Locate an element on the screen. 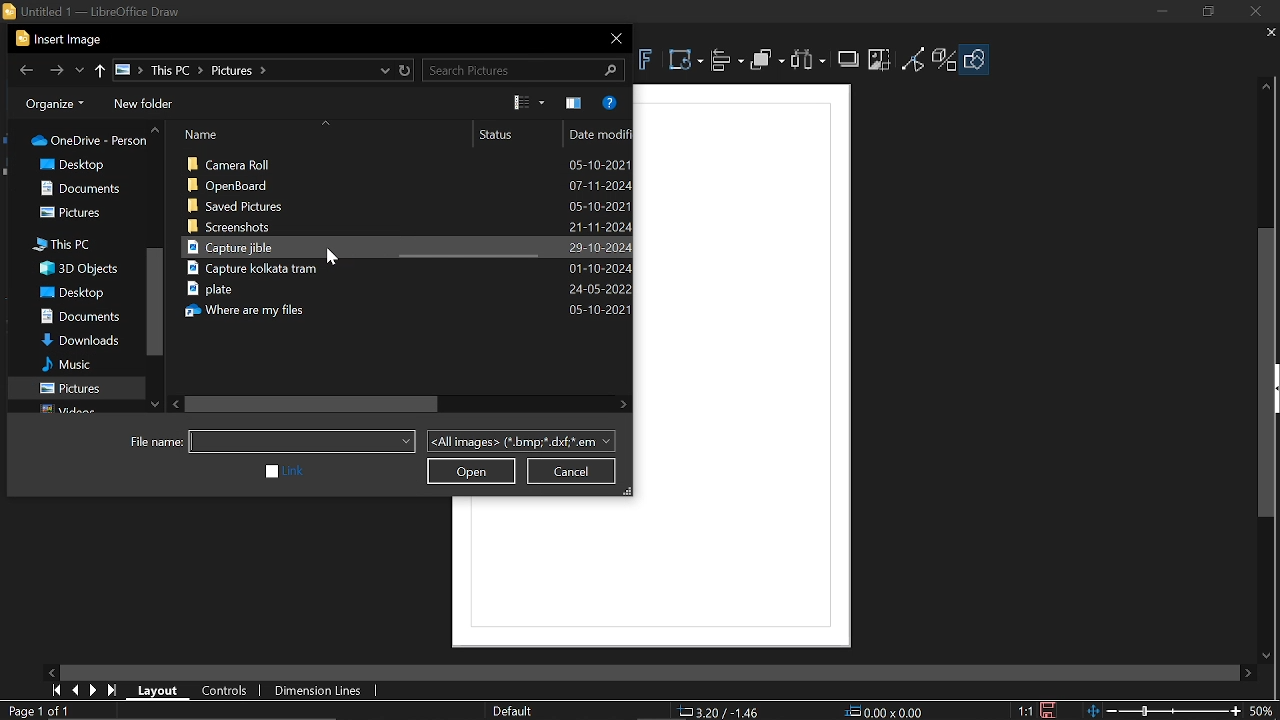  File format is located at coordinates (522, 440).